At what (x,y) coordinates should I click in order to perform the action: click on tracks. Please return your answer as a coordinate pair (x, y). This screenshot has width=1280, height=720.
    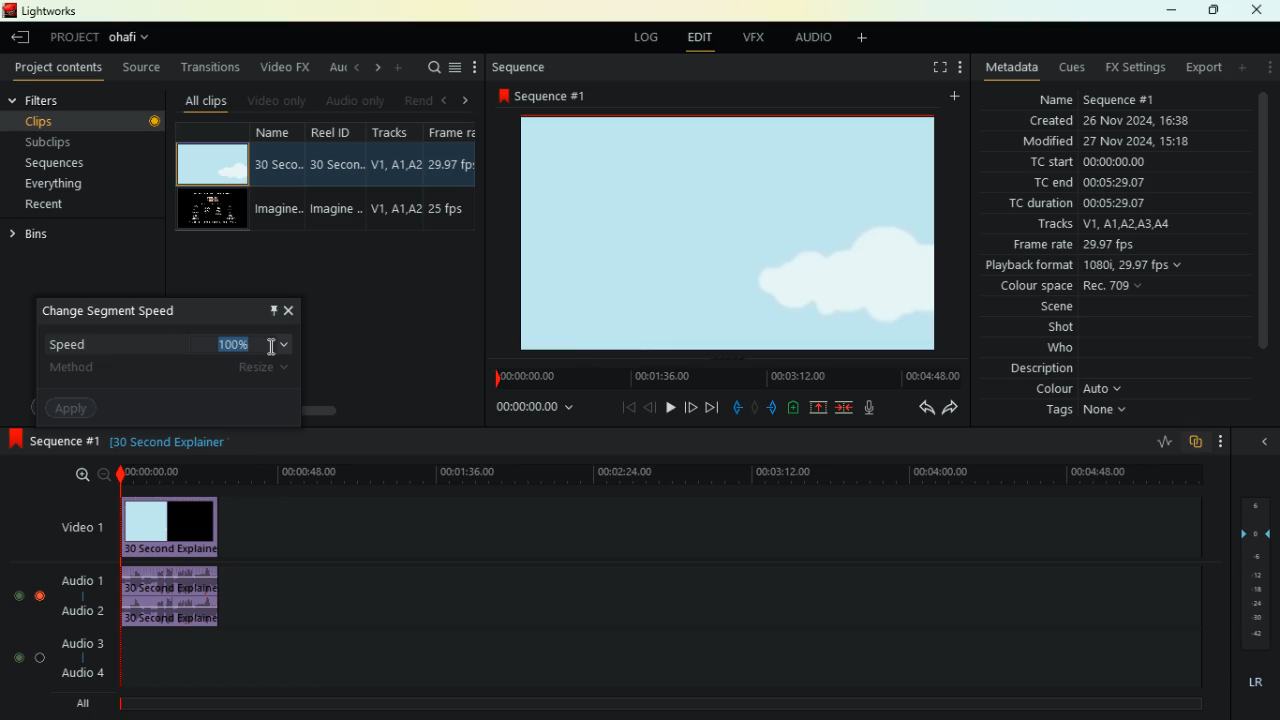
    Looking at the image, I should click on (396, 177).